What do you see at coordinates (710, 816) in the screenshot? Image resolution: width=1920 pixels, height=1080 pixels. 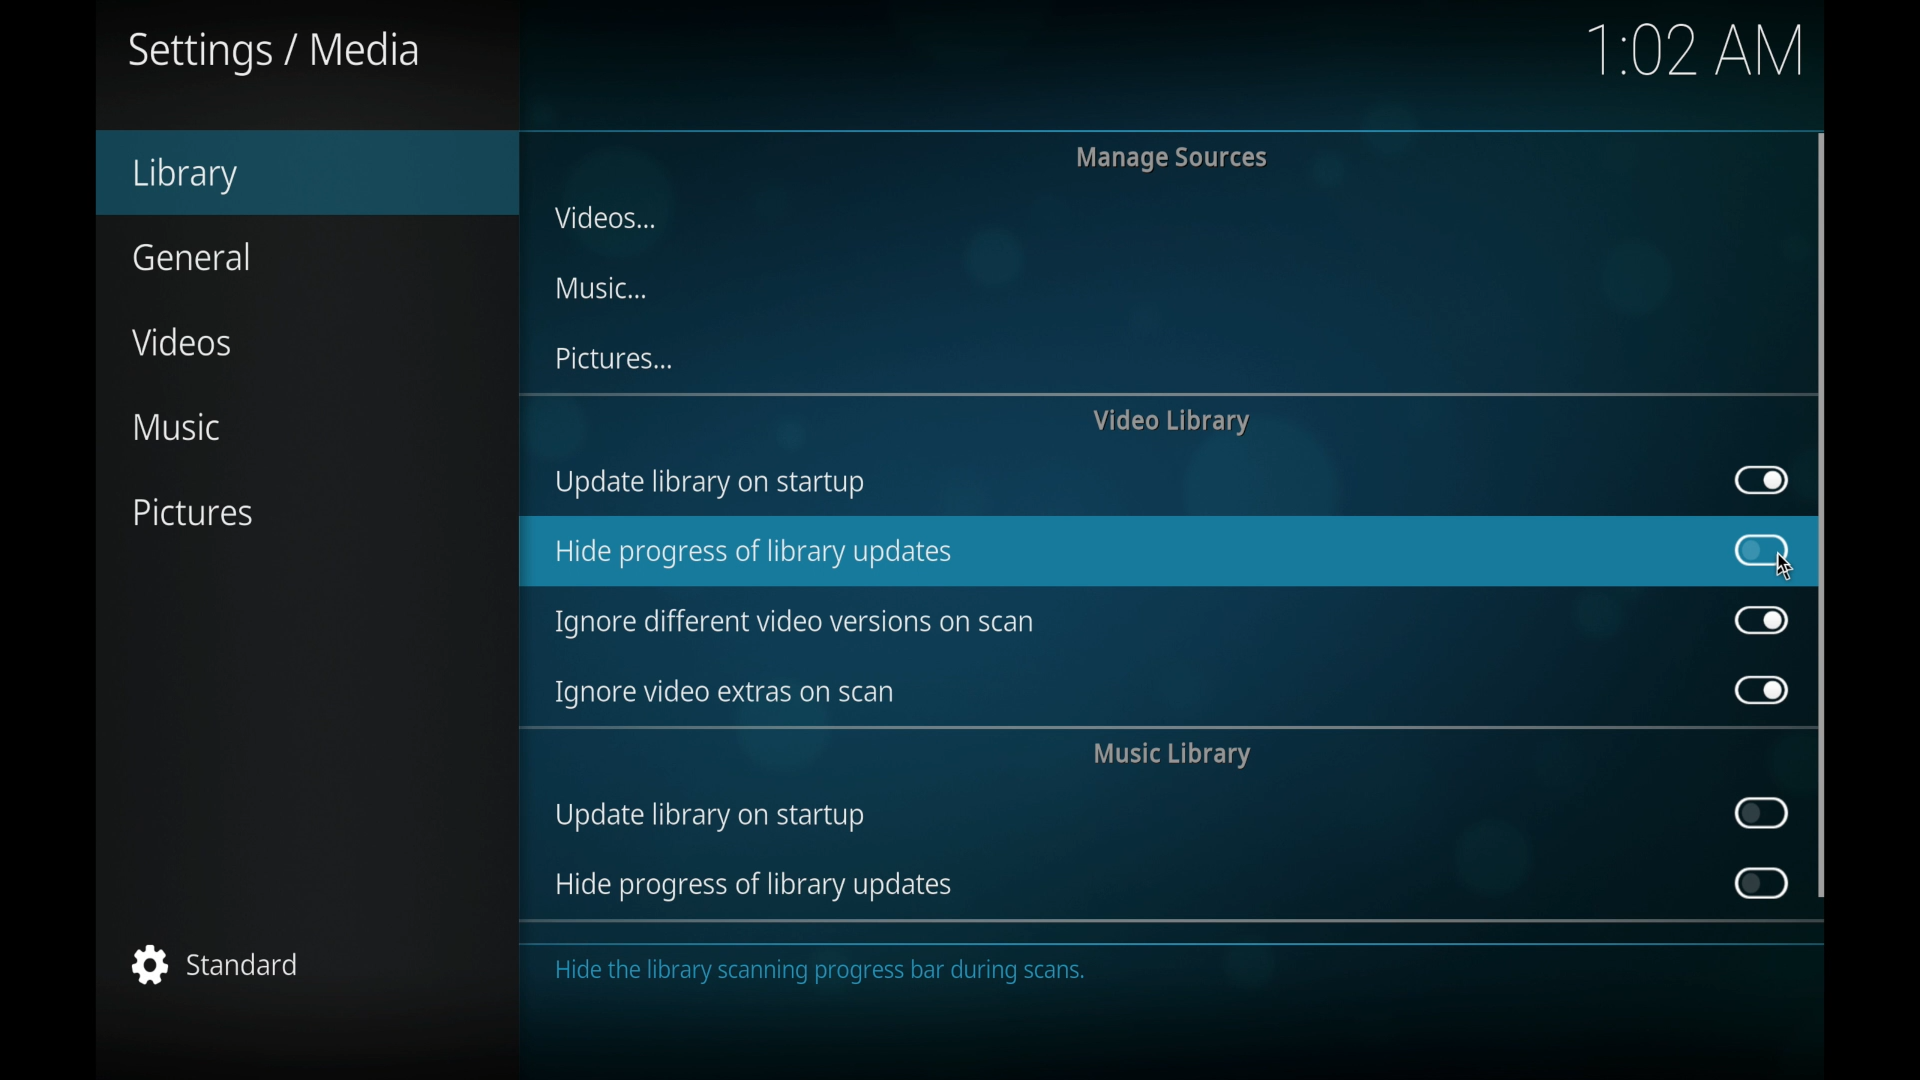 I see `update library on startup` at bounding box center [710, 816].